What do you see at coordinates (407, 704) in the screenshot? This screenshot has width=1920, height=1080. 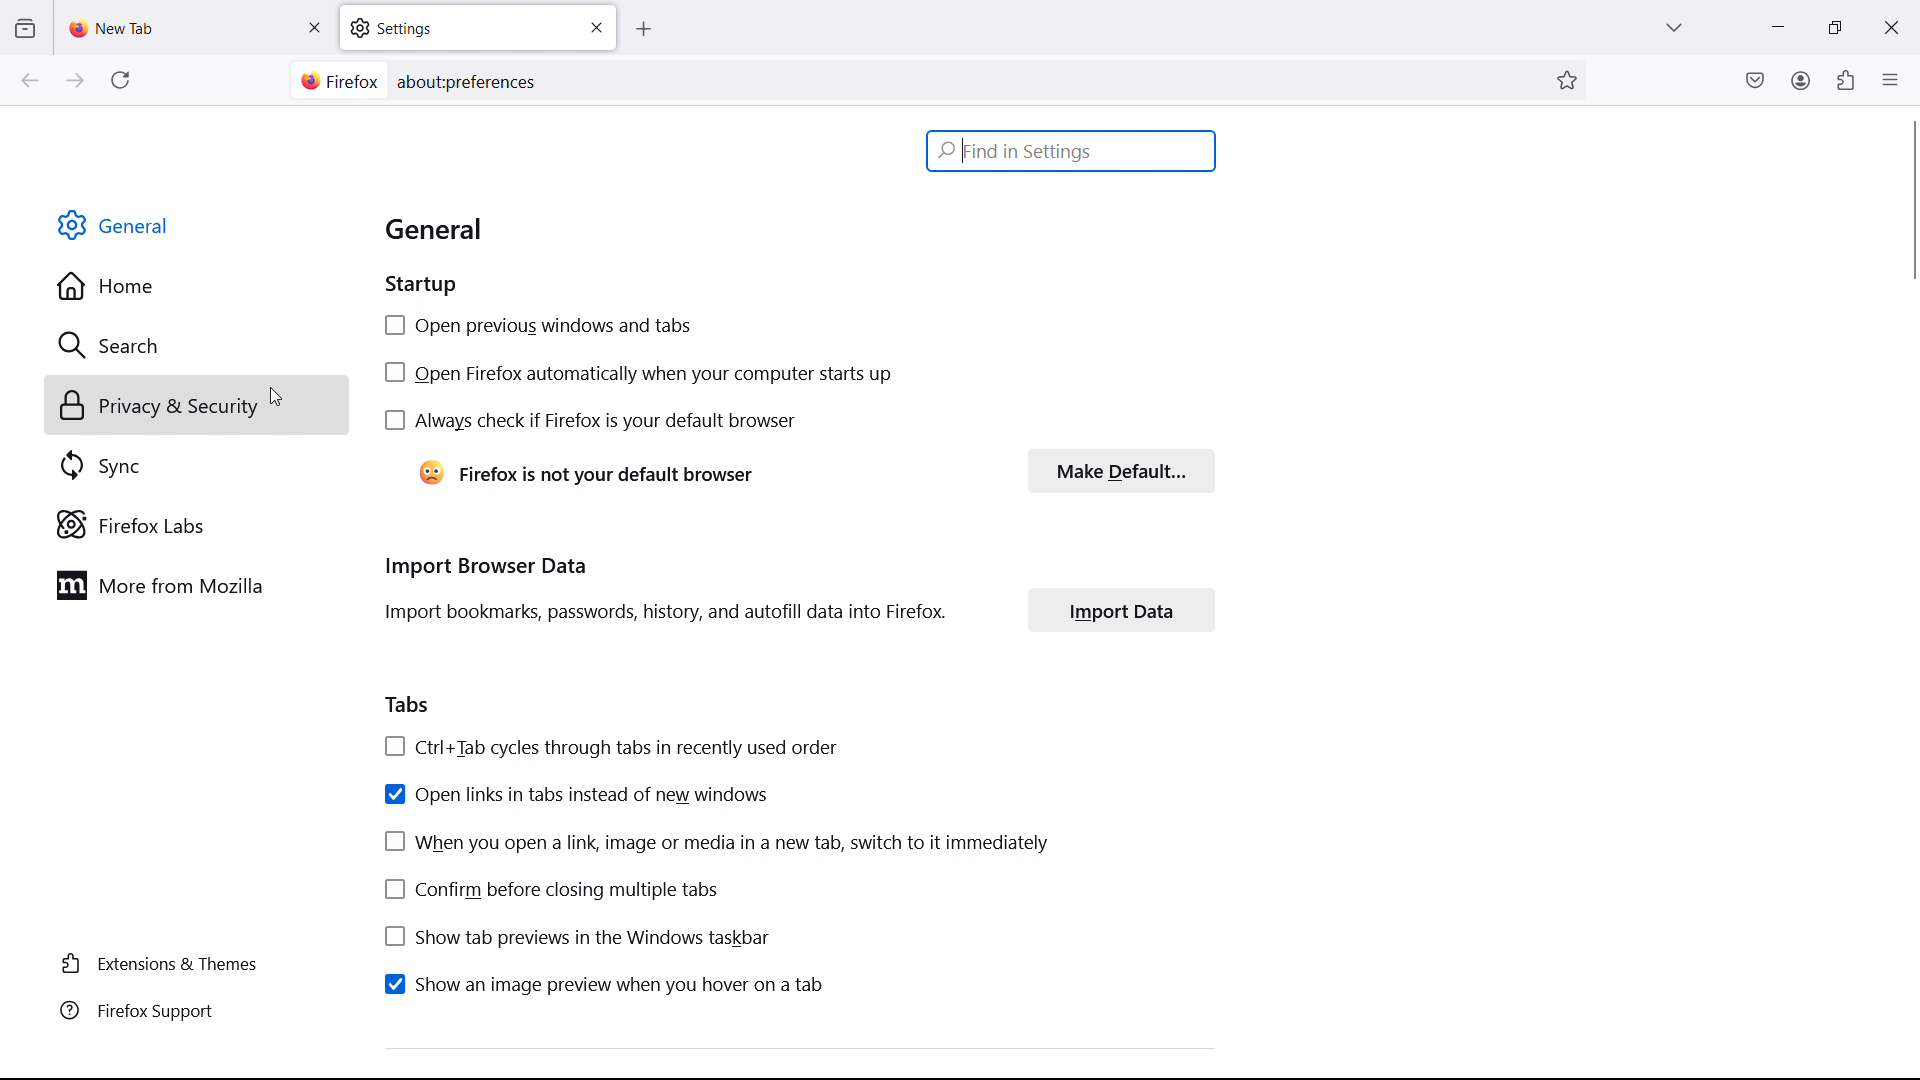 I see `tabs` at bounding box center [407, 704].